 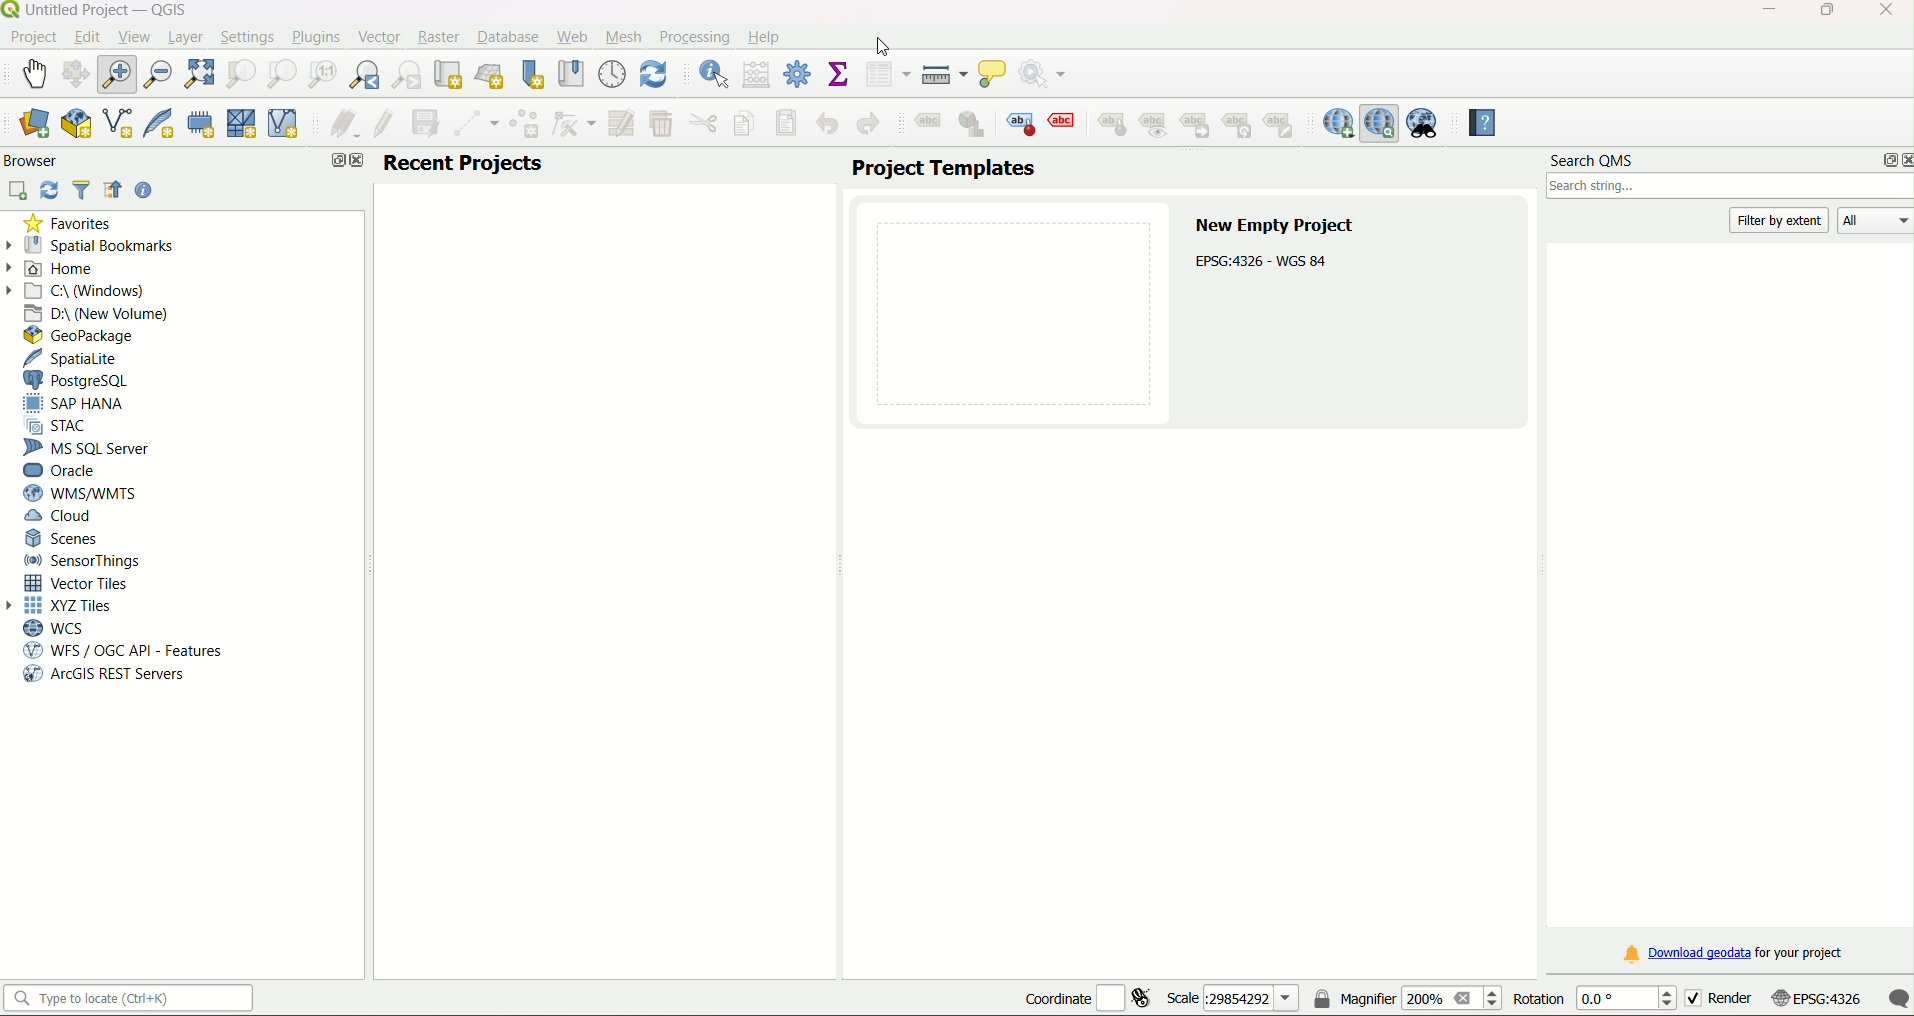 I want to click on STAC, so click(x=63, y=427).